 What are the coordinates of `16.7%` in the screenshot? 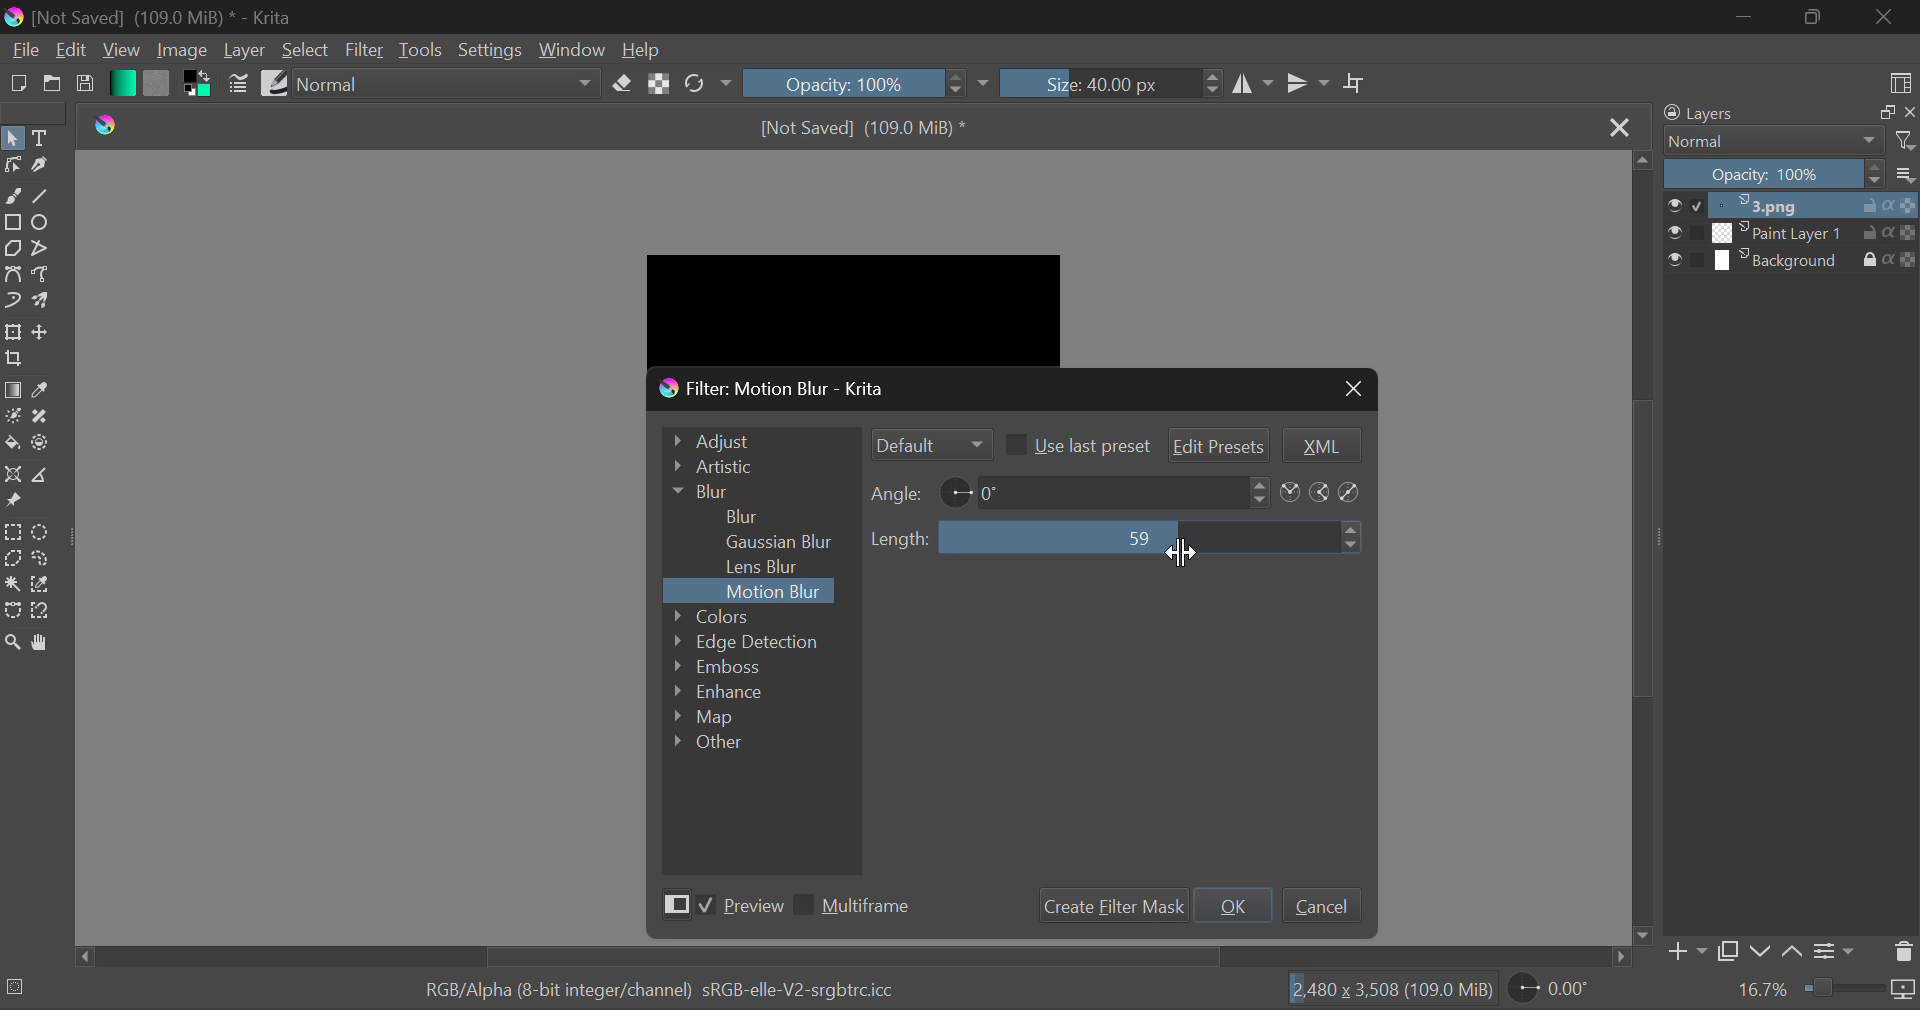 It's located at (1763, 990).